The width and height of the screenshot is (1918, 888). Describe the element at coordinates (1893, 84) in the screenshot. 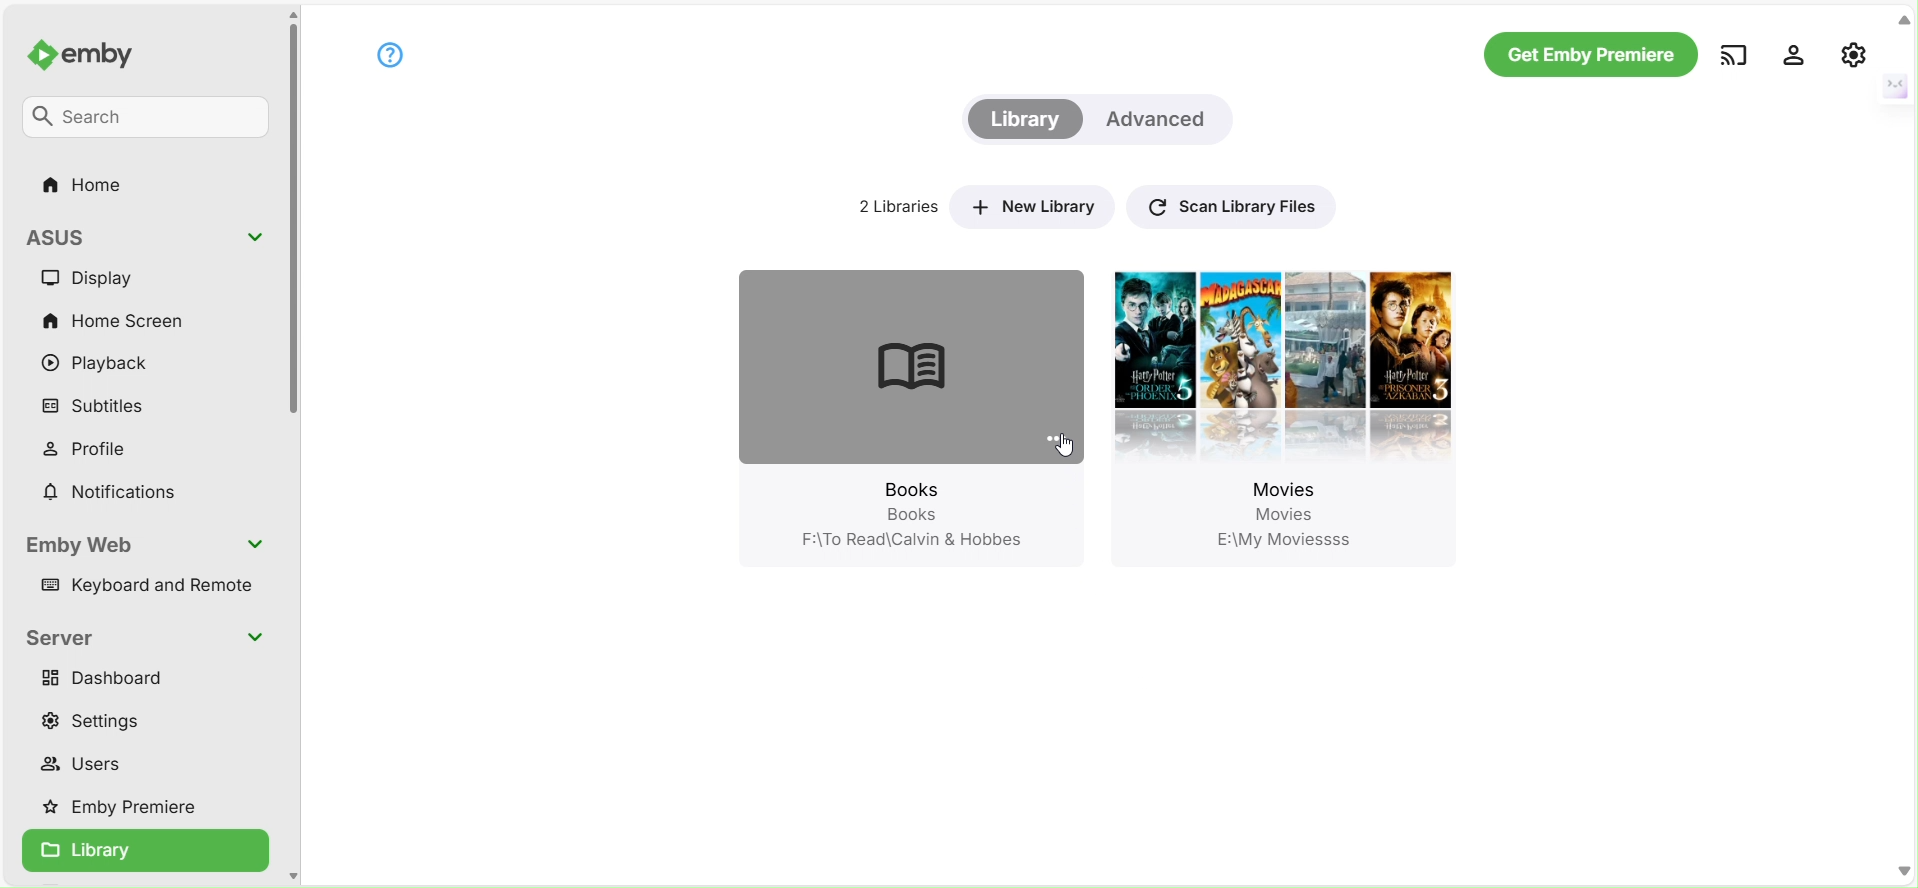

I see `collapse` at that location.